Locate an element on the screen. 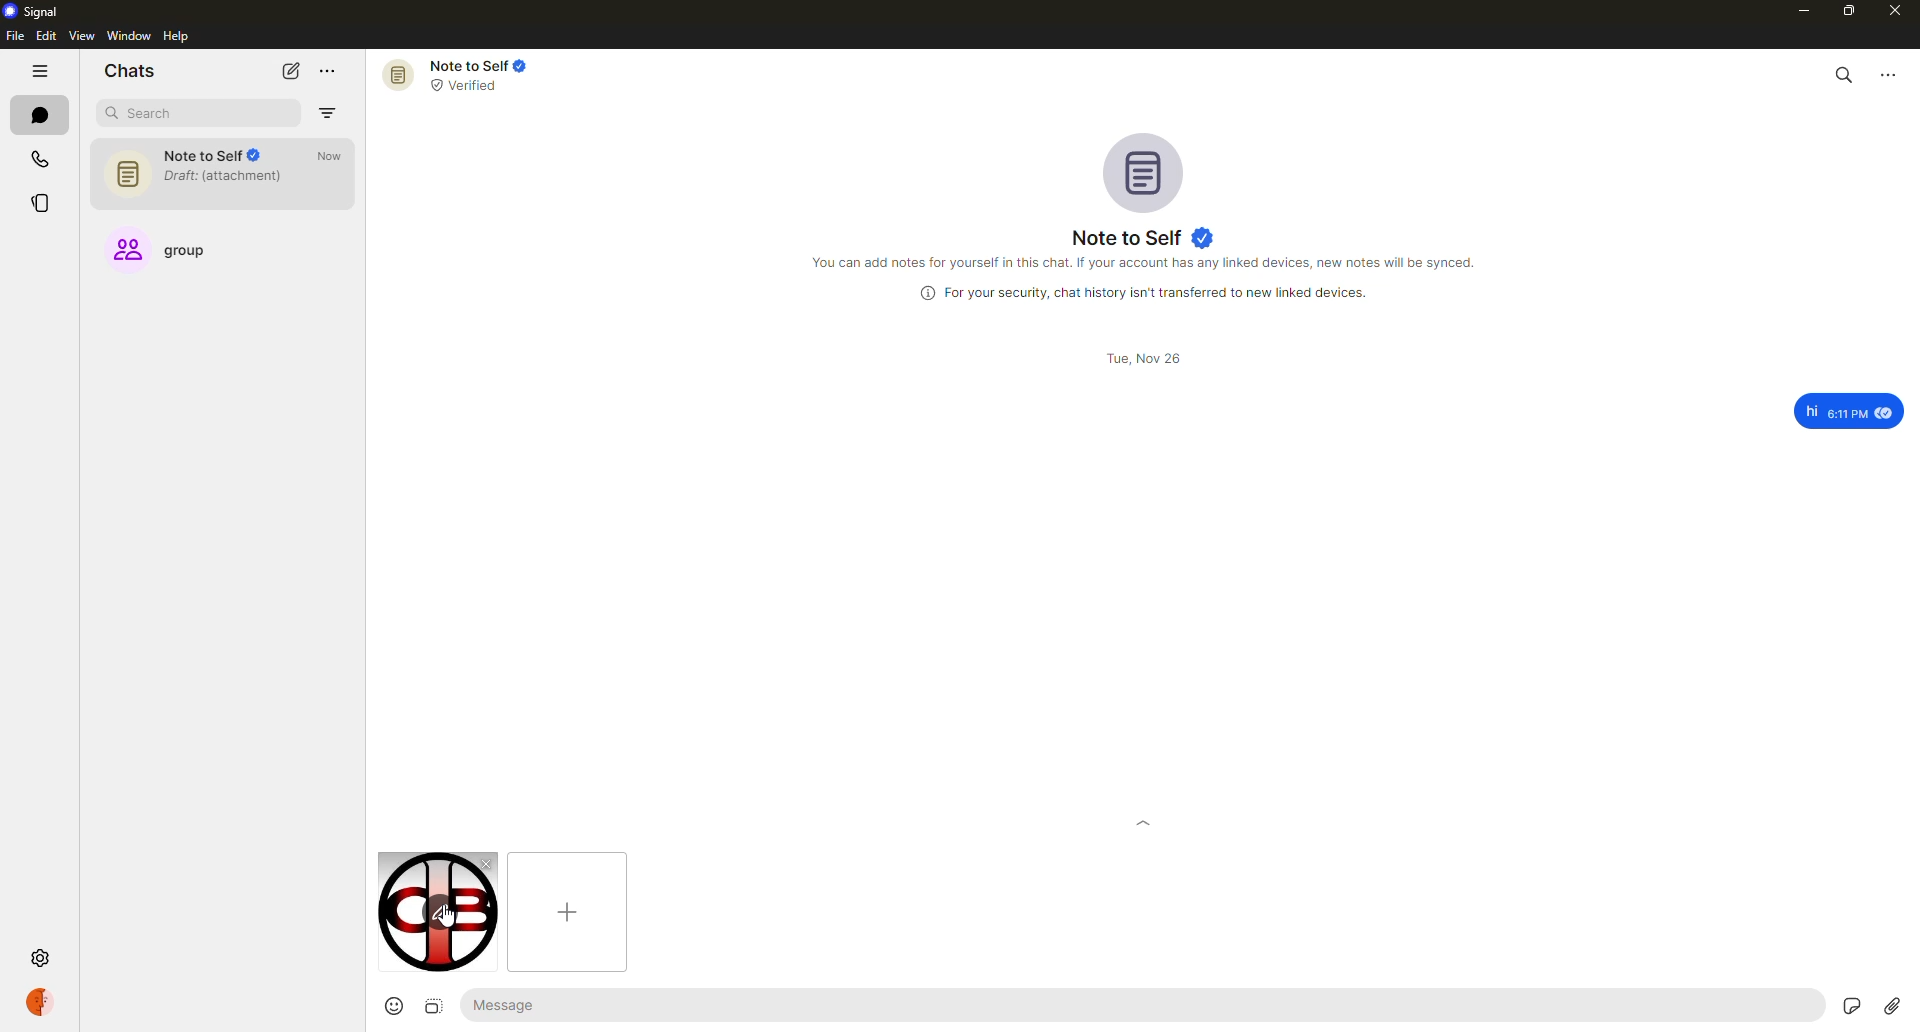  message is located at coordinates (1846, 413).